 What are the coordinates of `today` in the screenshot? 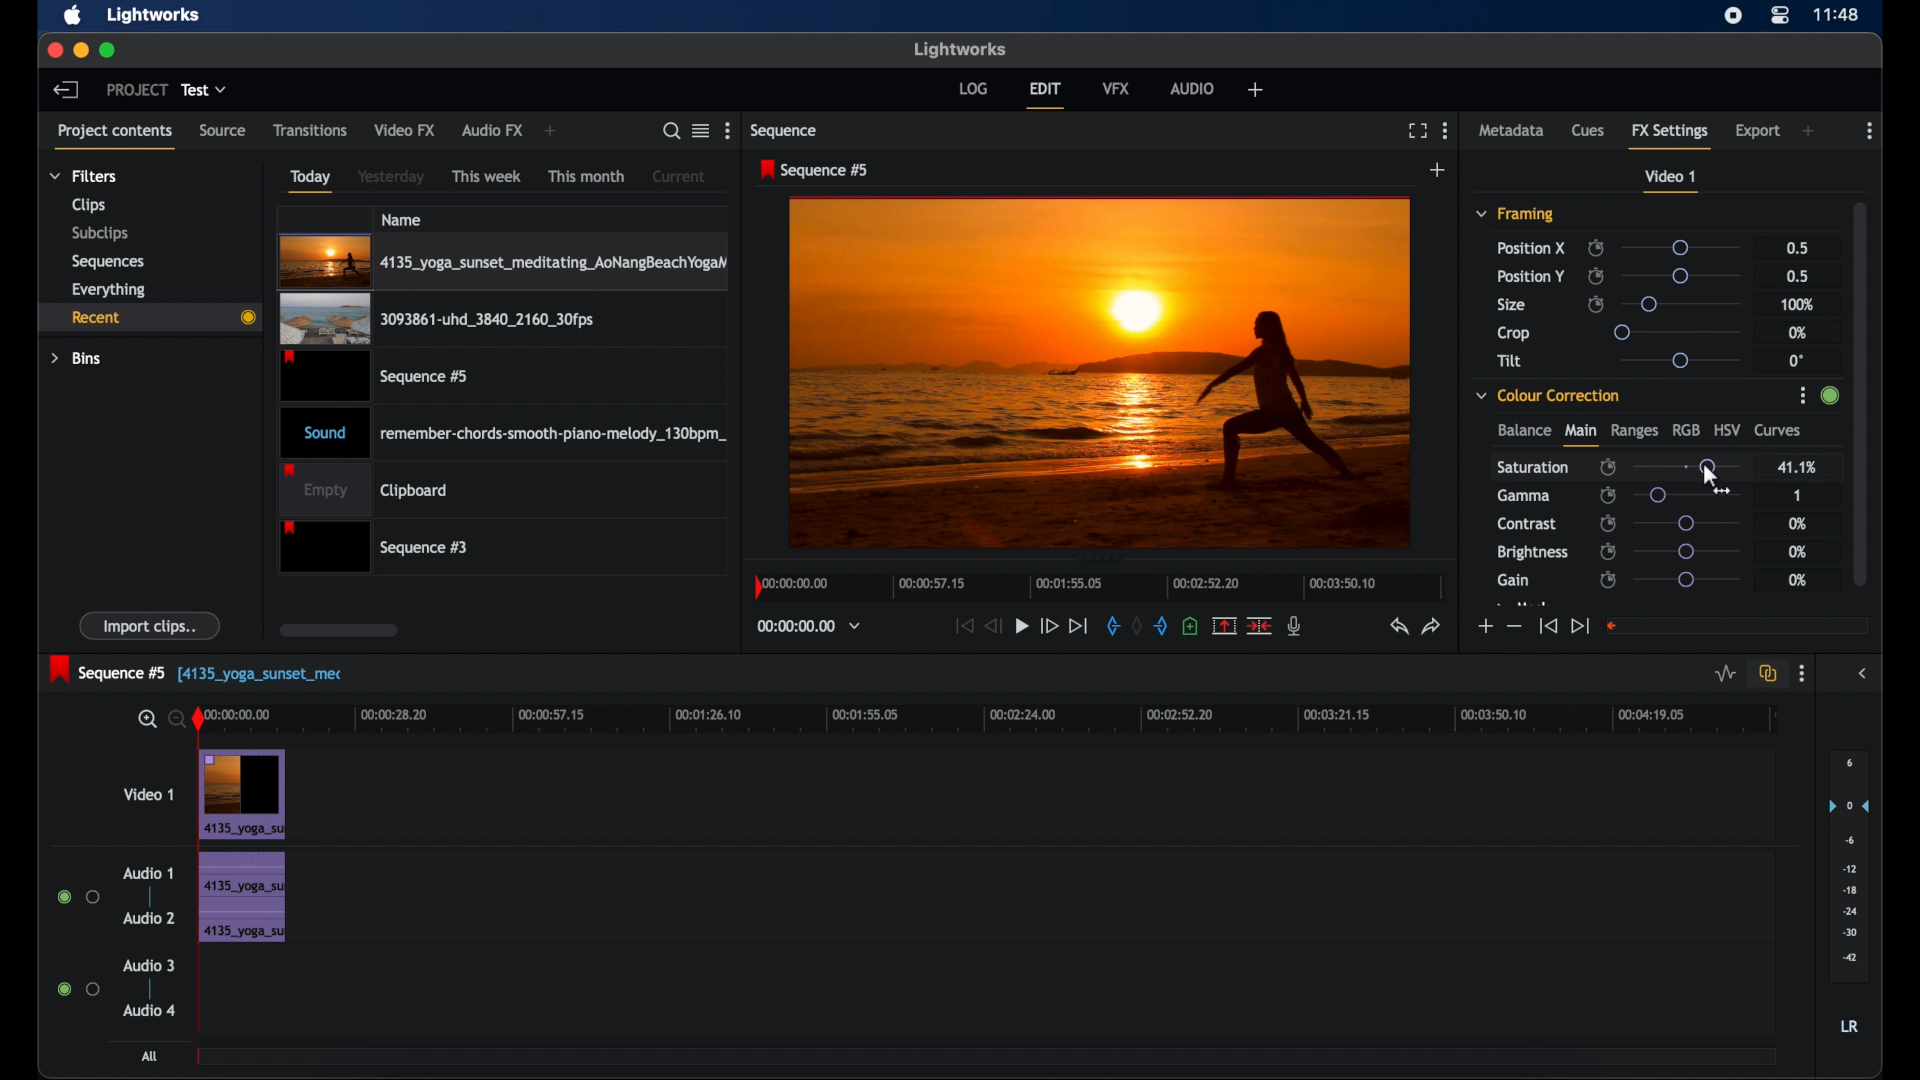 It's located at (310, 180).